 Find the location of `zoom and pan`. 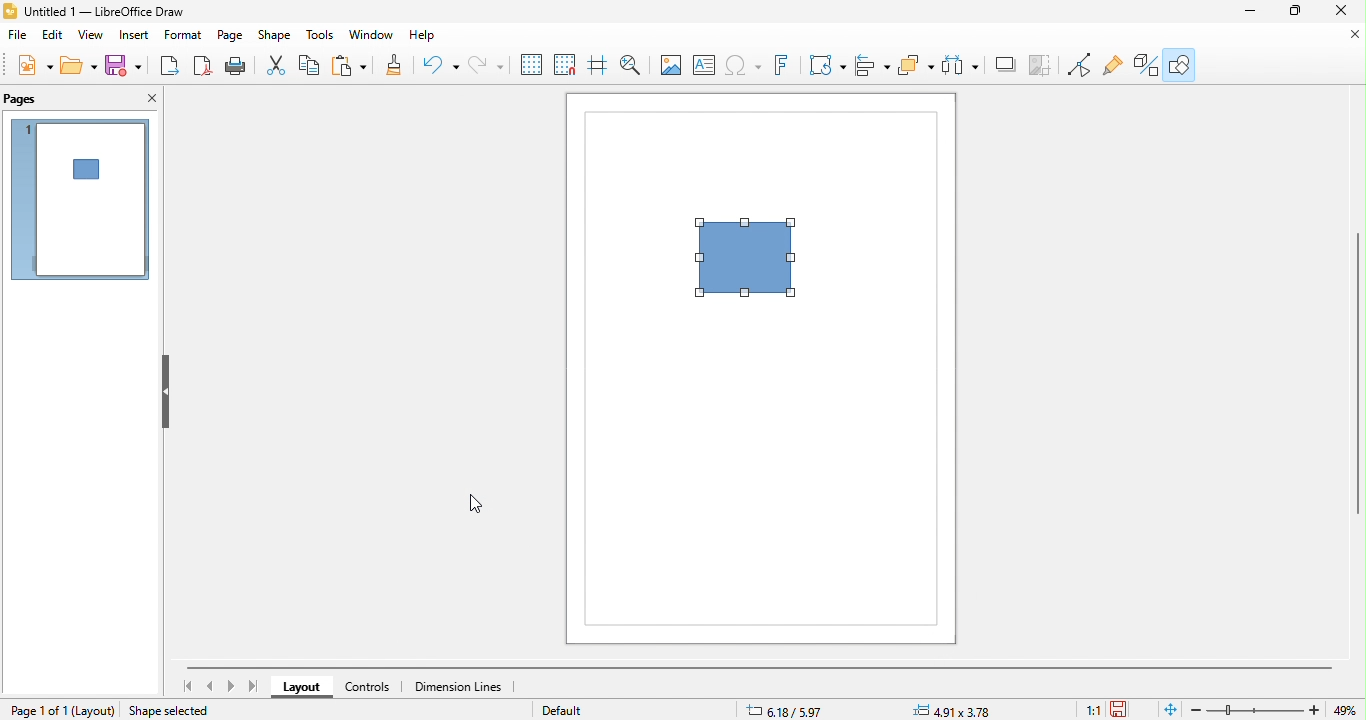

zoom and pan is located at coordinates (636, 67).